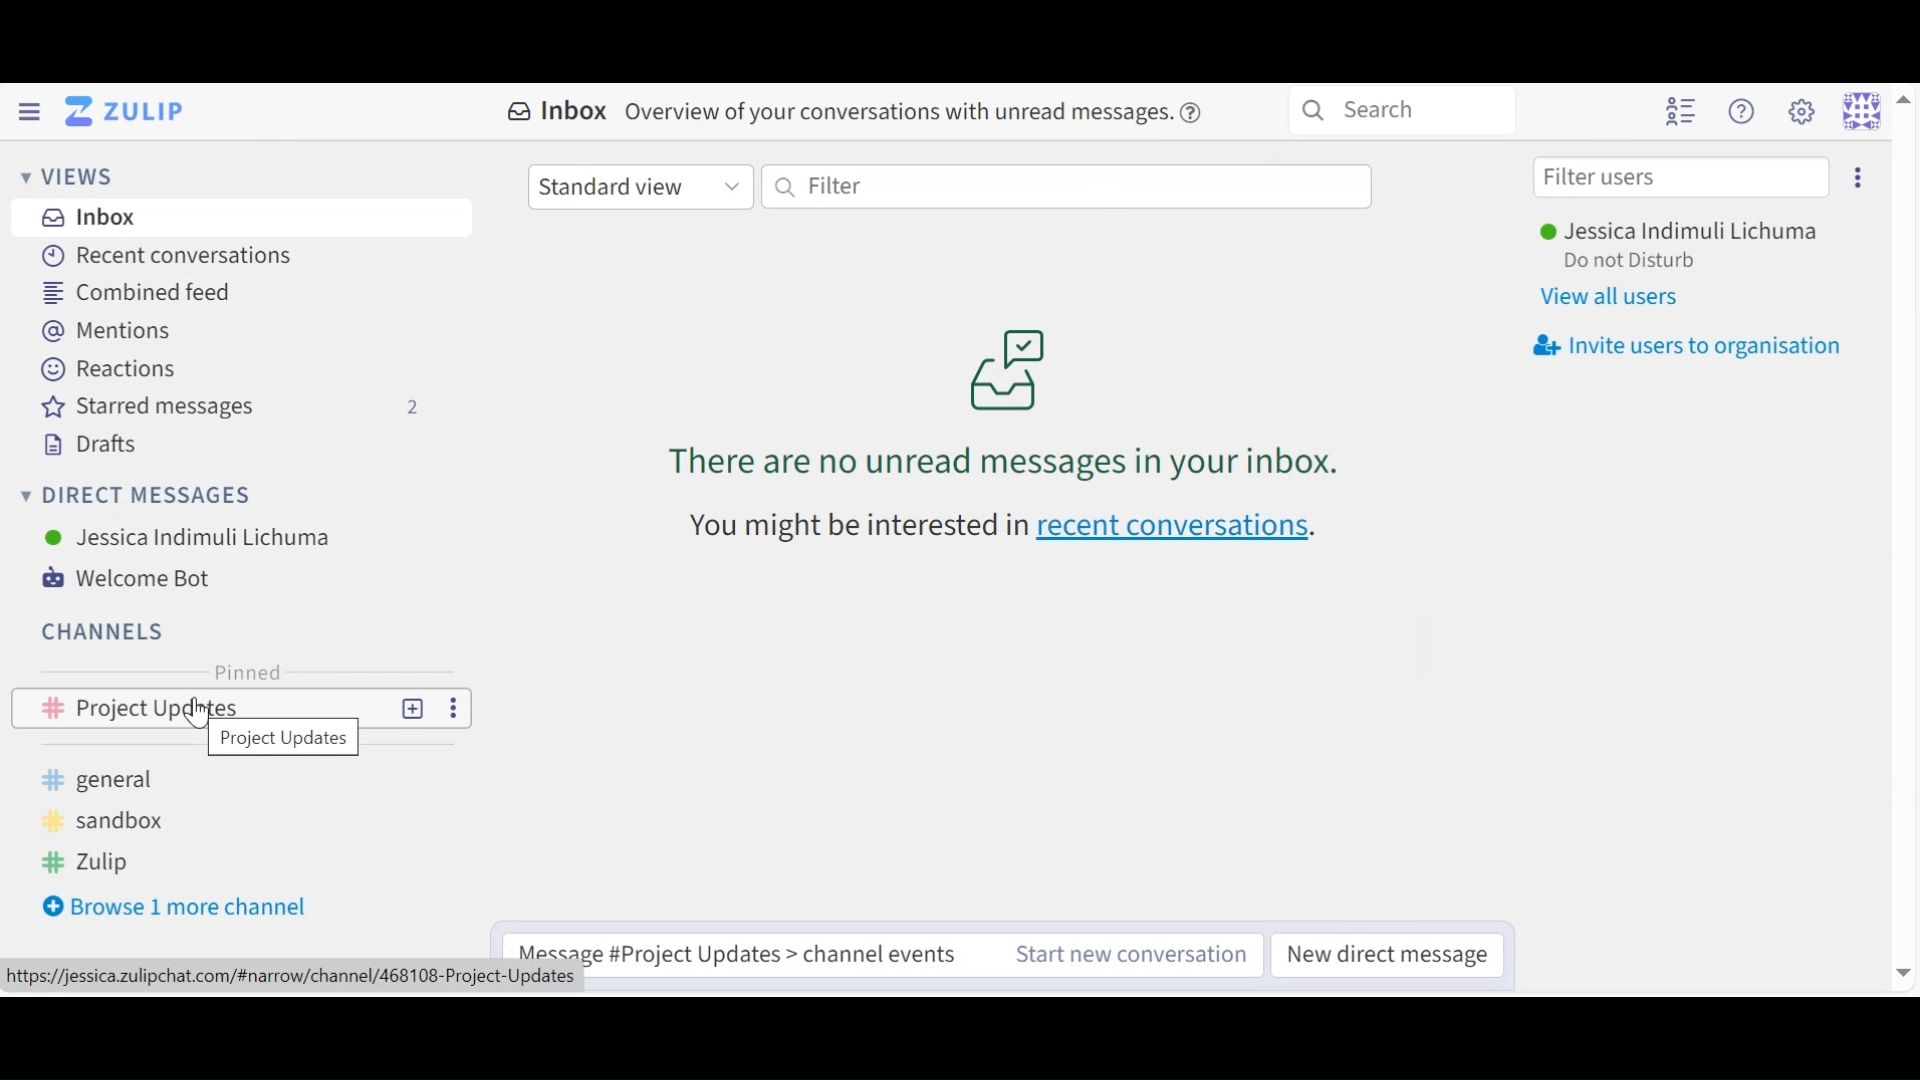  What do you see at coordinates (1900, 103) in the screenshot?
I see `Up` at bounding box center [1900, 103].